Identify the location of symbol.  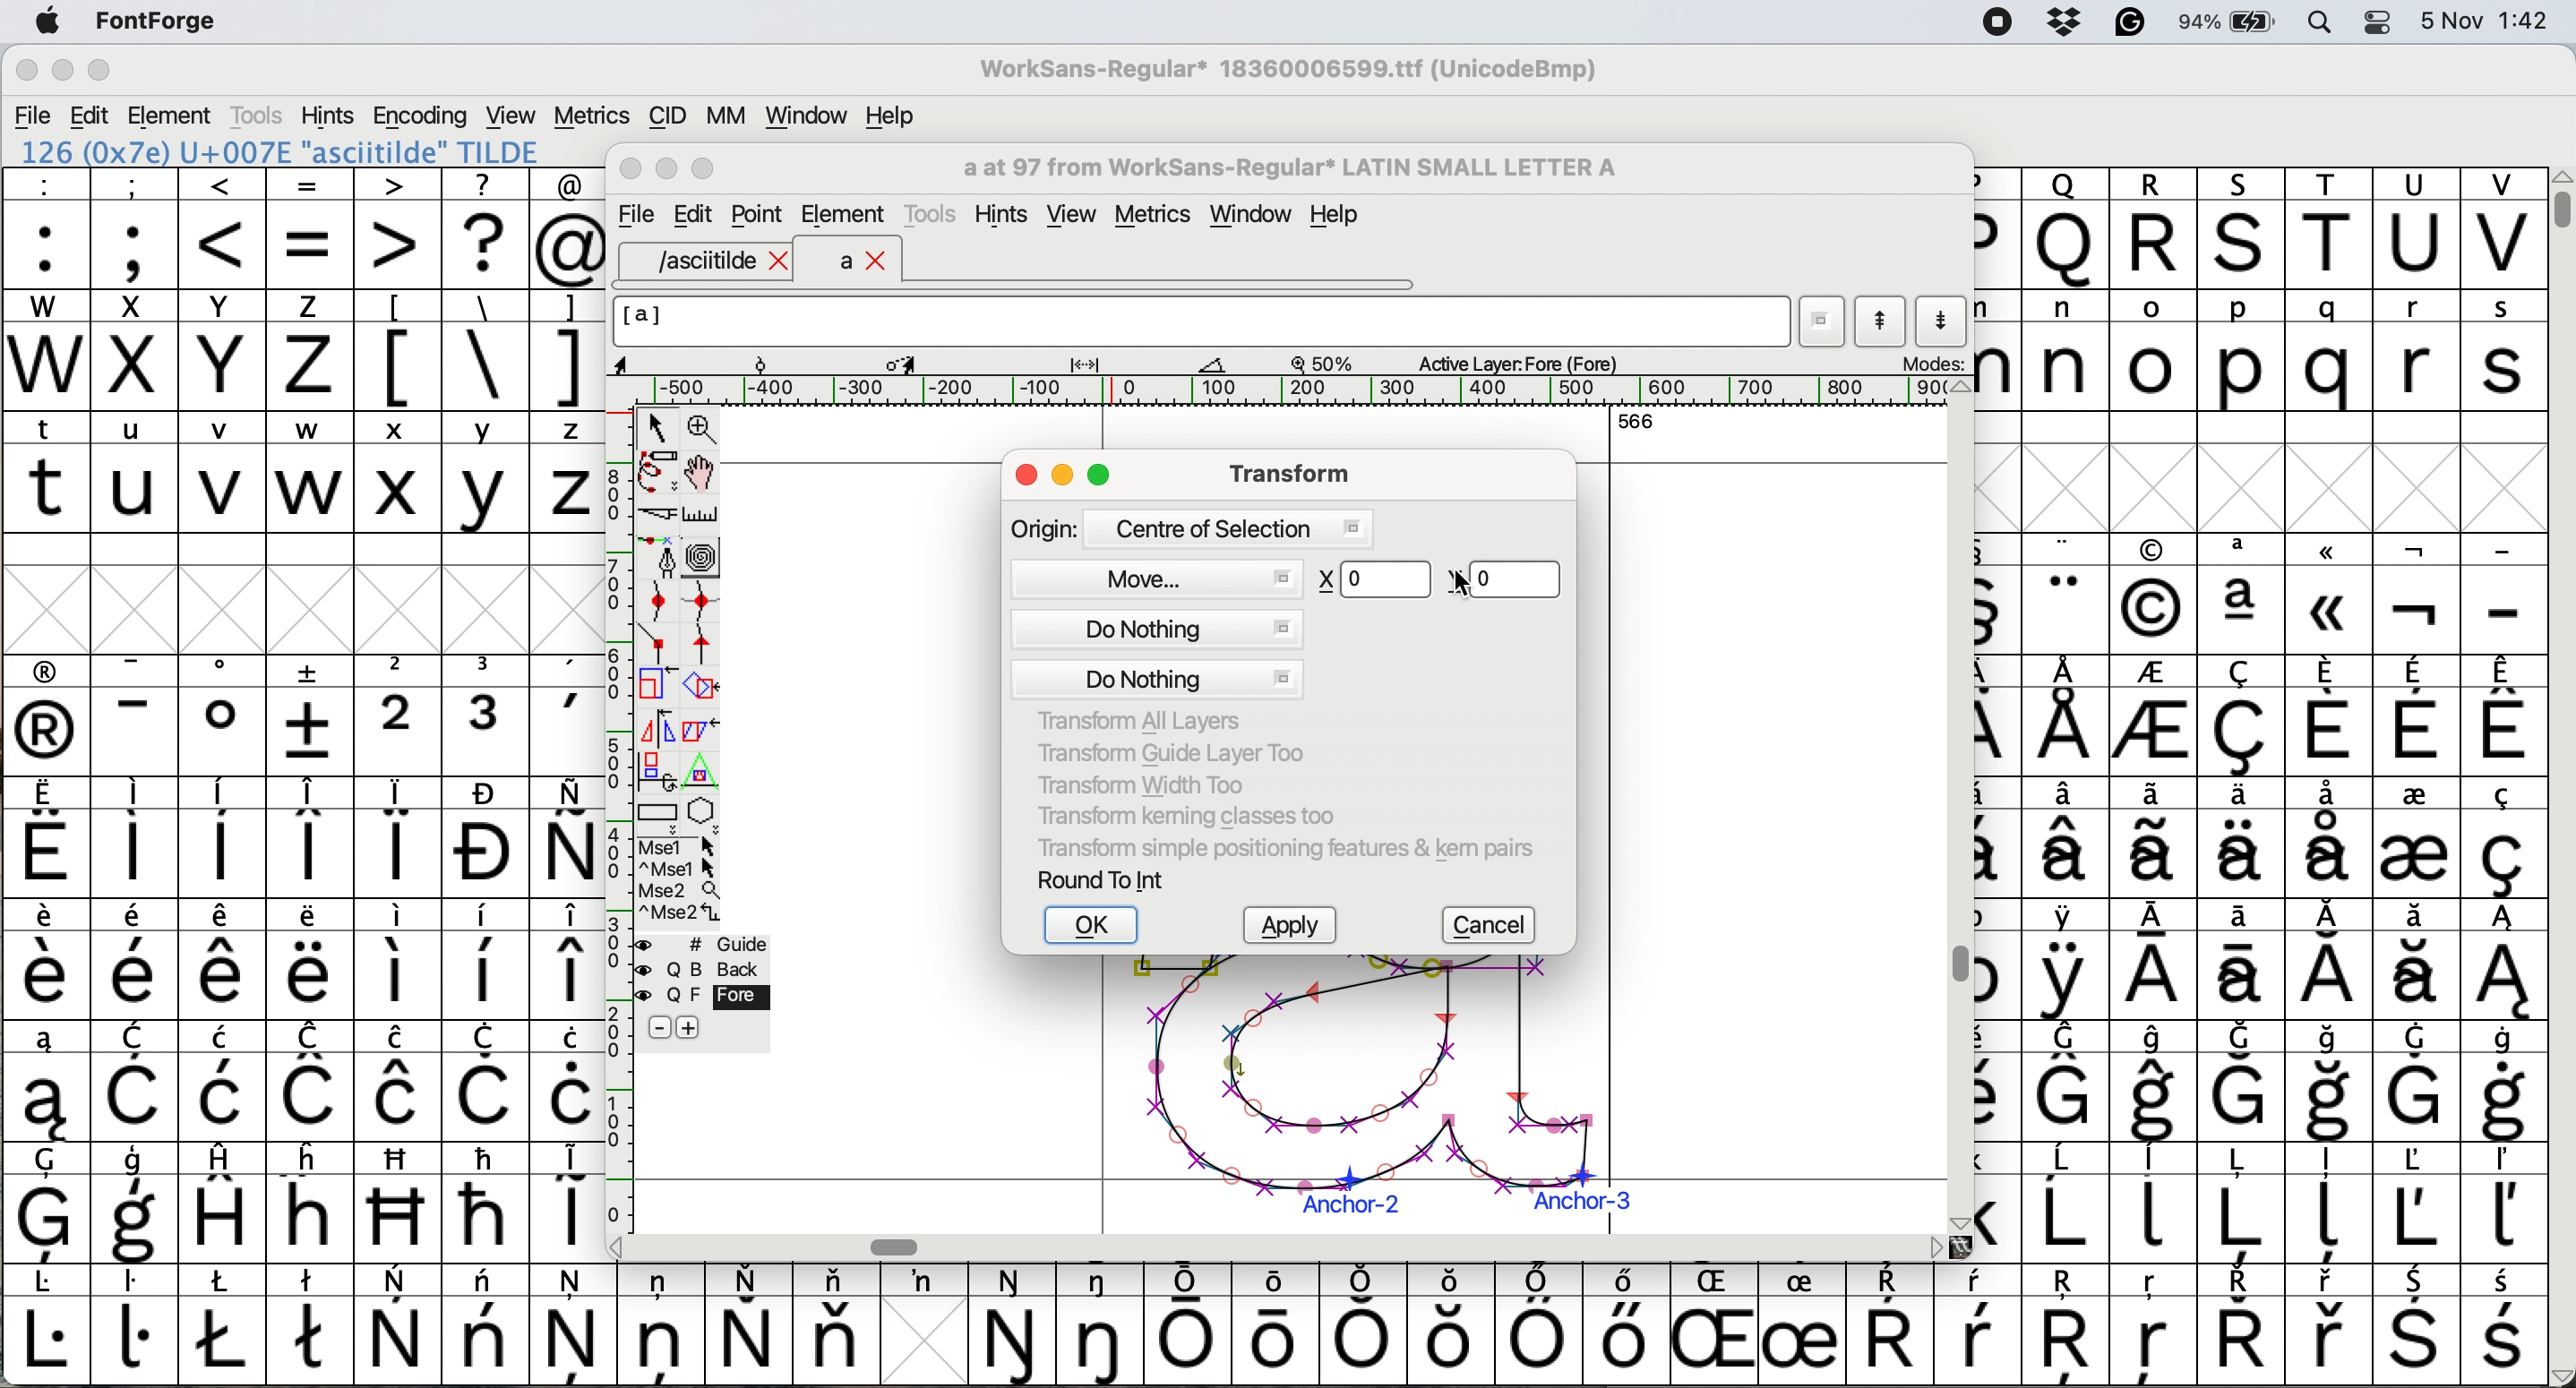
(1889, 1326).